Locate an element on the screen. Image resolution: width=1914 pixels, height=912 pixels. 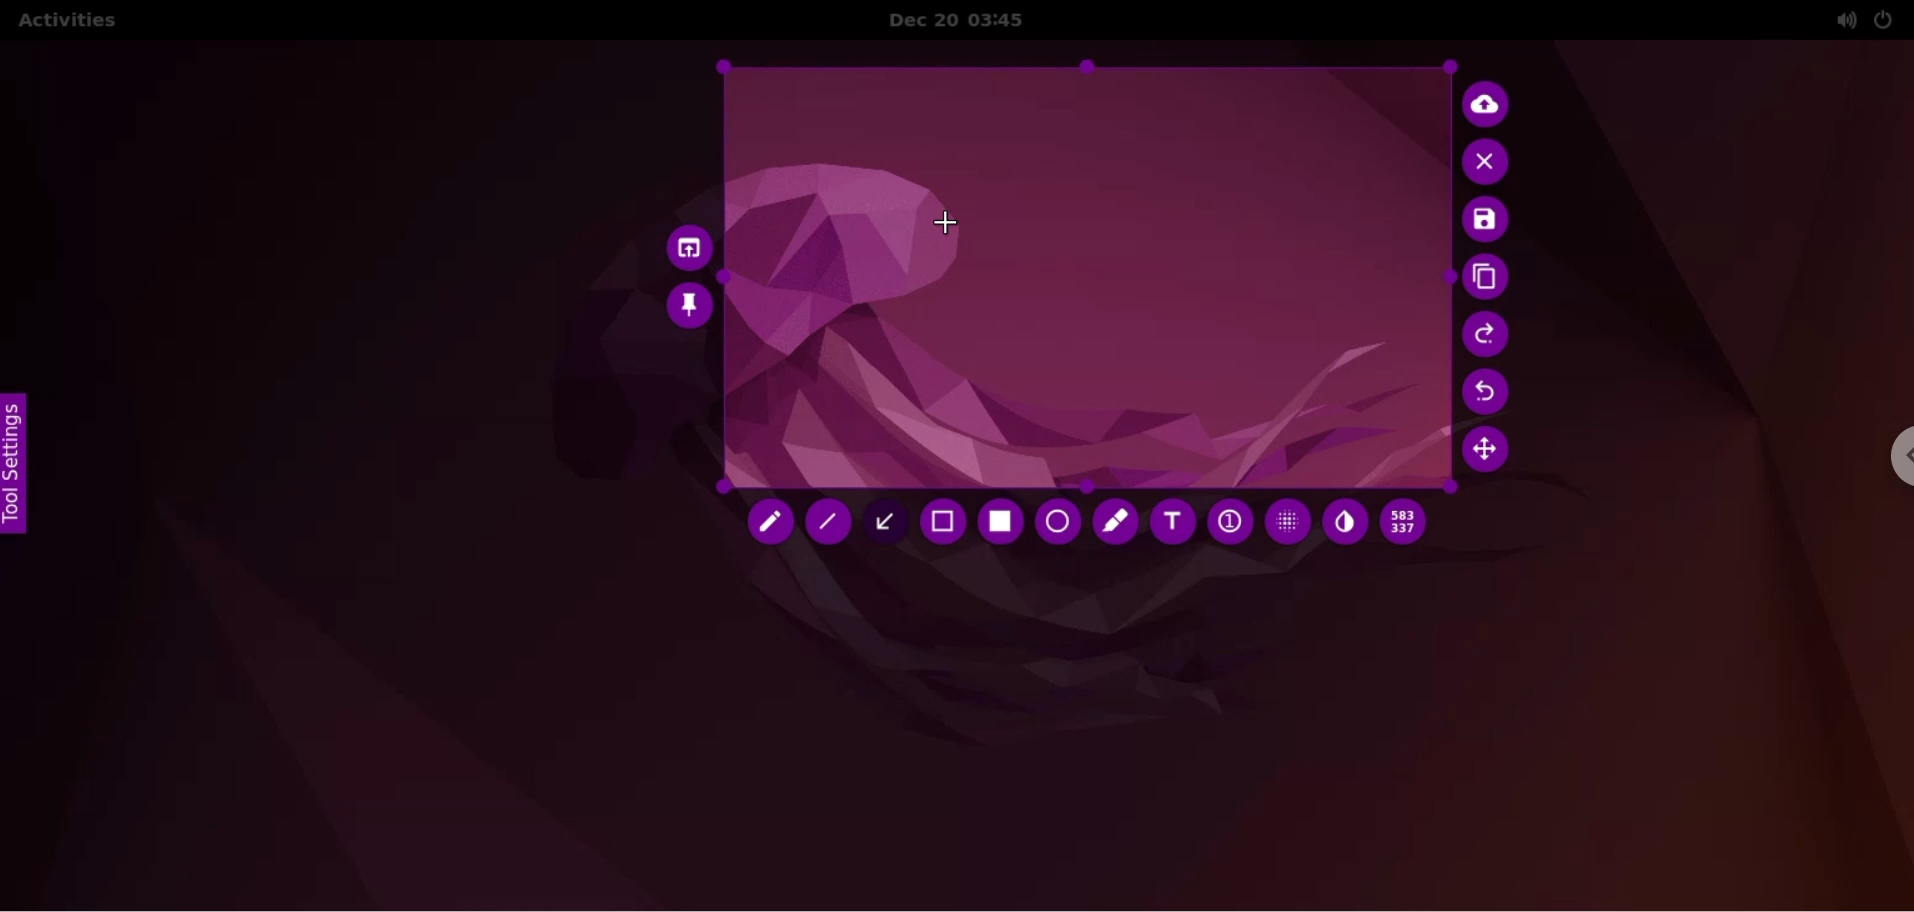
circle tool is located at coordinates (1055, 522).